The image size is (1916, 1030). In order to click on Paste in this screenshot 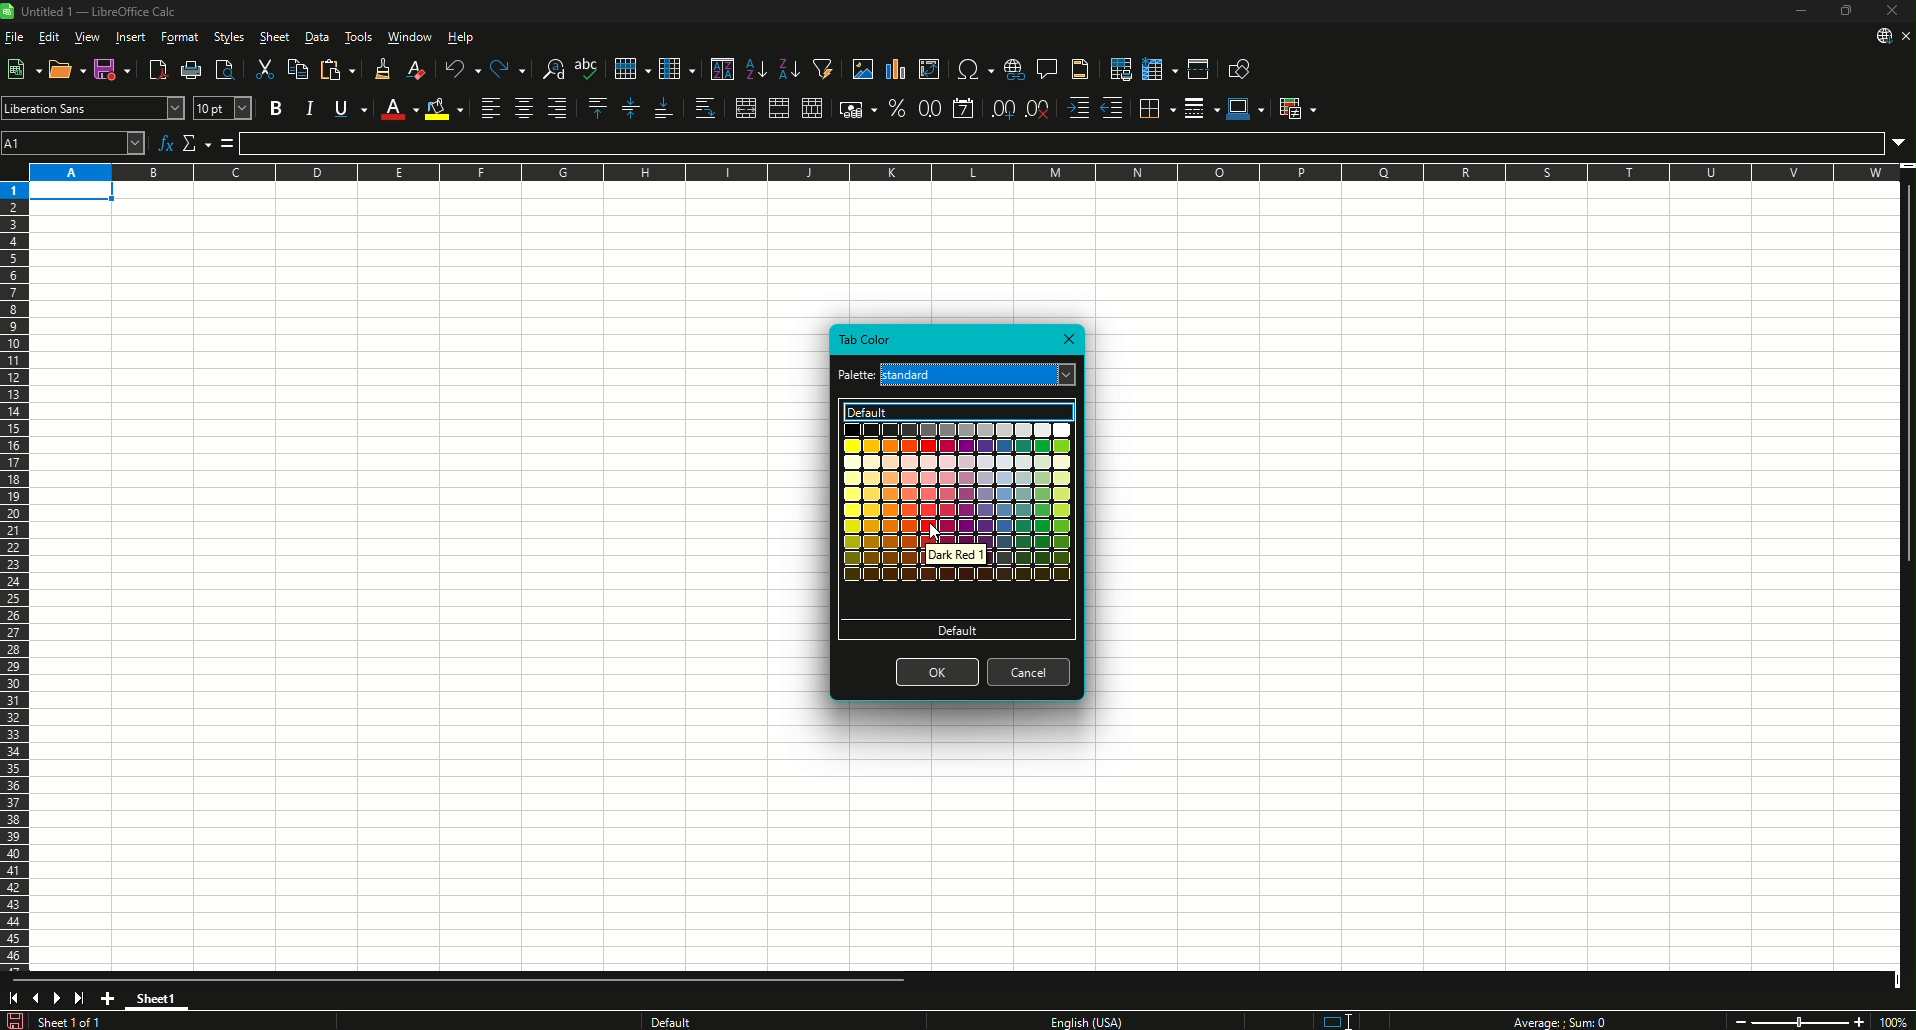, I will do `click(338, 69)`.